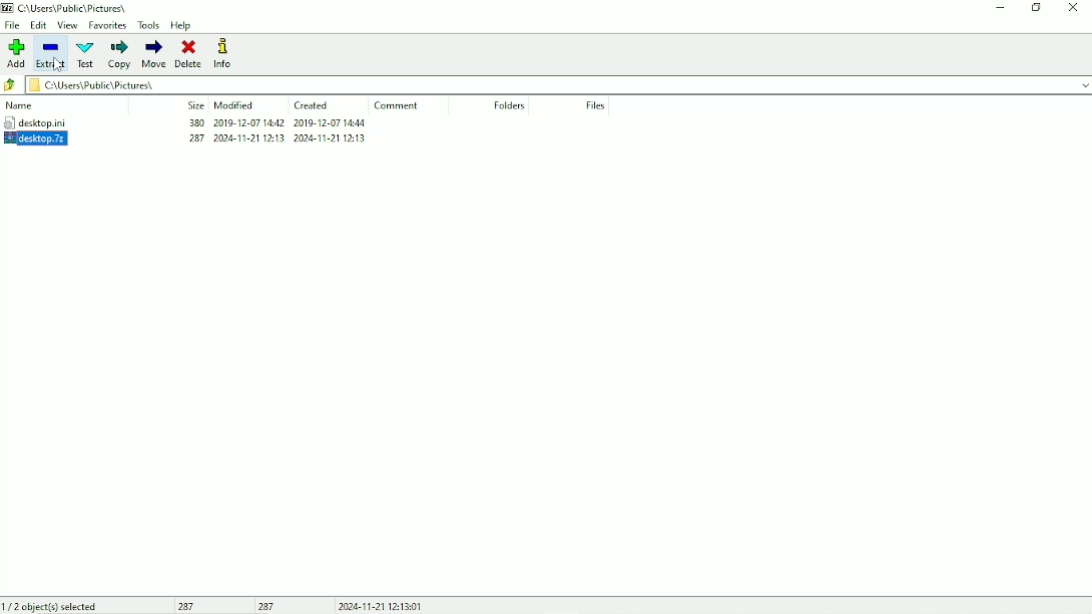 The height and width of the screenshot is (614, 1092). Describe the element at coordinates (395, 105) in the screenshot. I see `Comment` at that location.